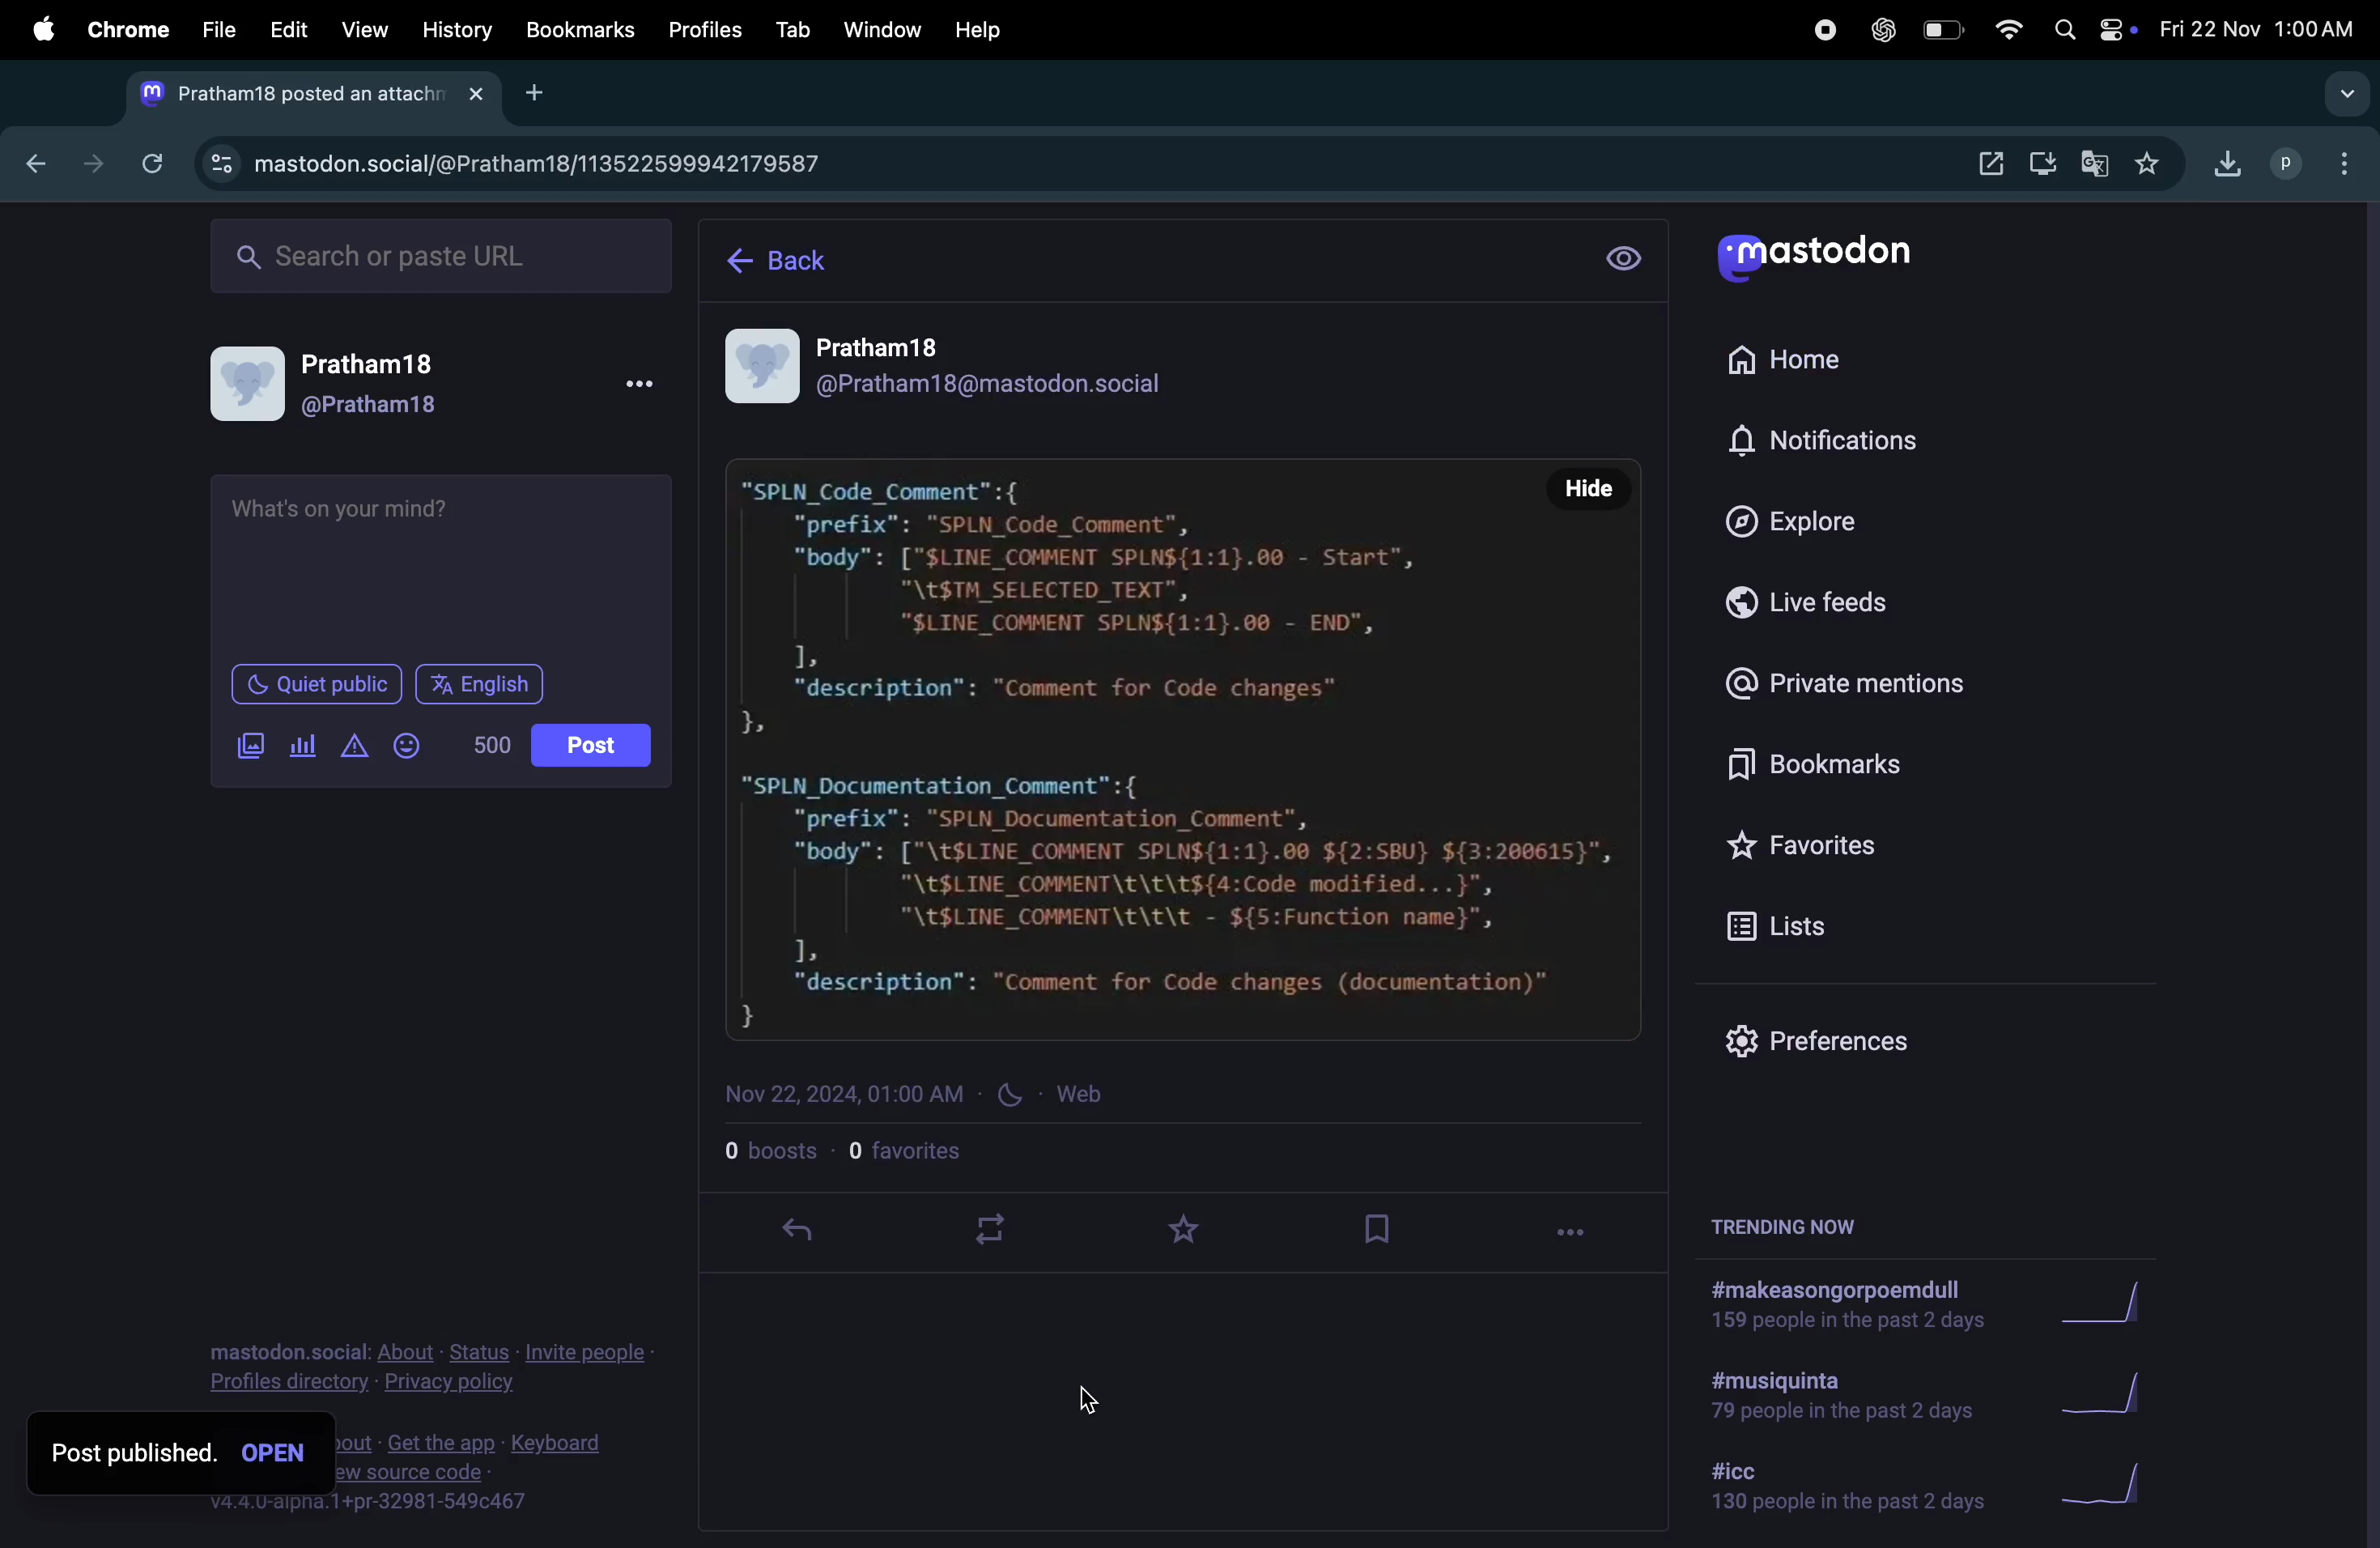 The height and width of the screenshot is (1548, 2380). Describe the element at coordinates (491, 743) in the screenshot. I see `words` at that location.